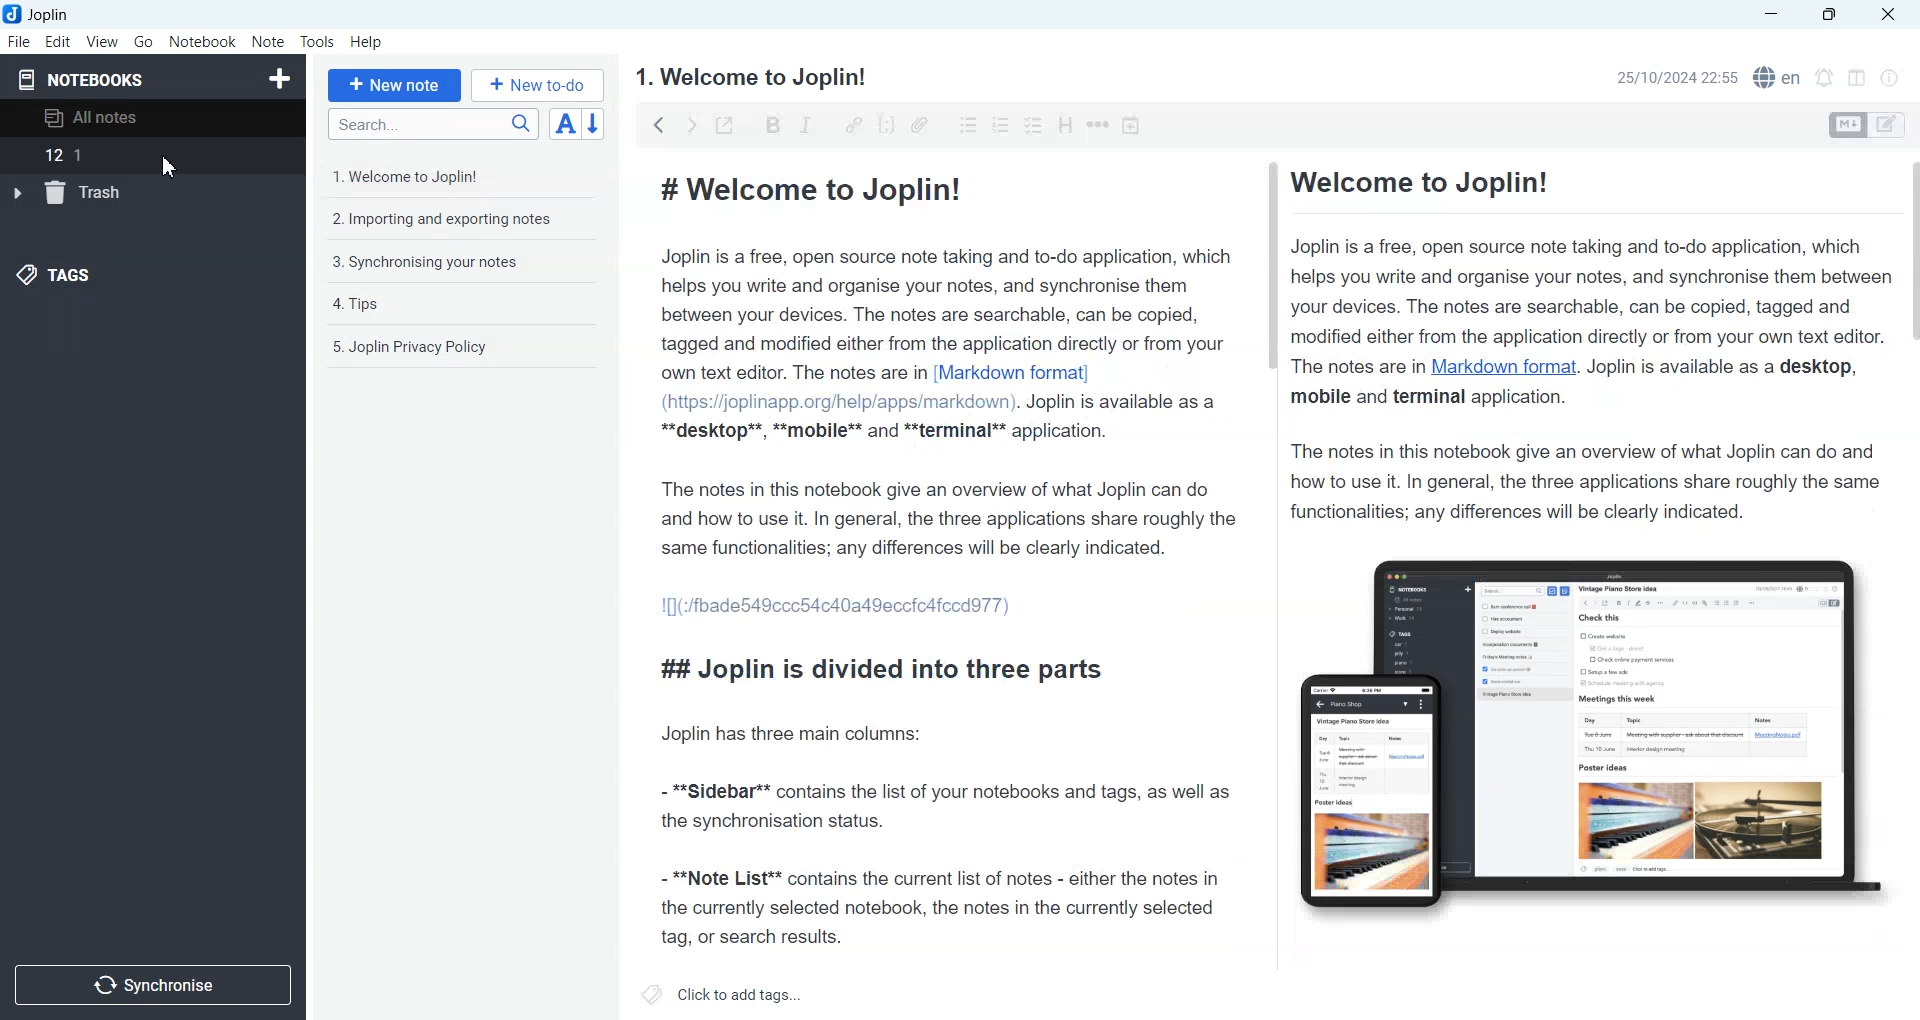  I want to click on + New to-do, so click(540, 84).